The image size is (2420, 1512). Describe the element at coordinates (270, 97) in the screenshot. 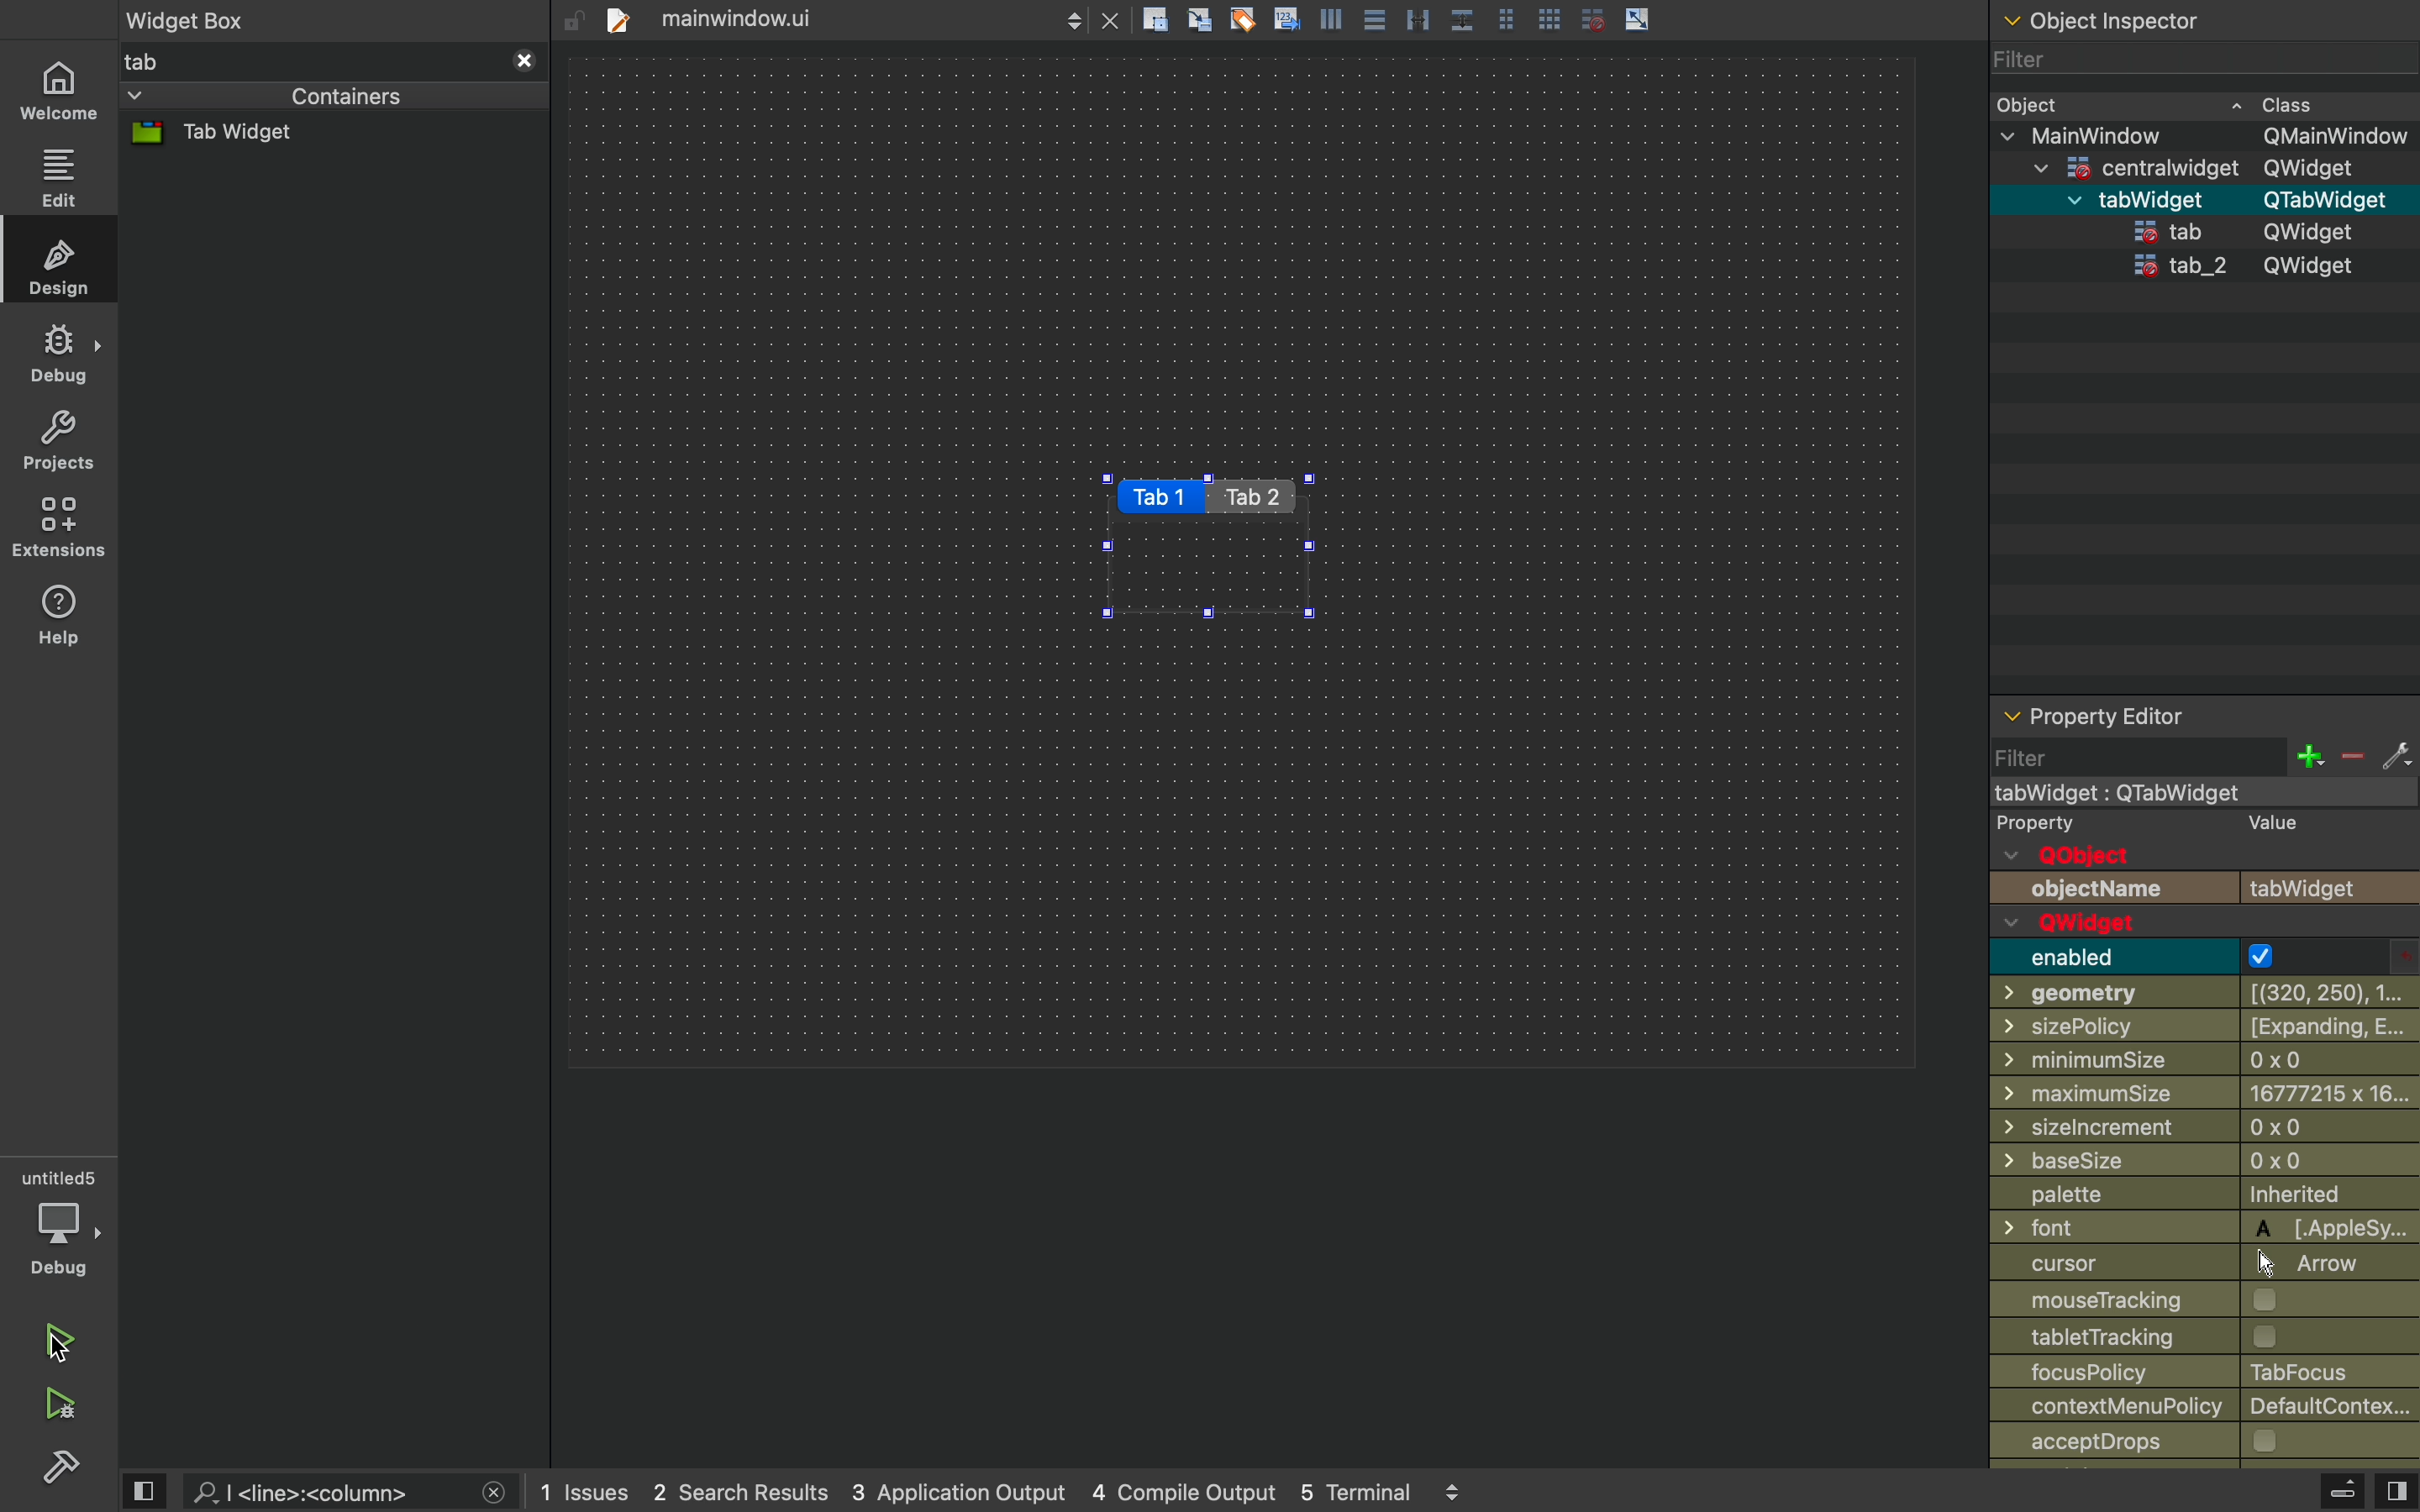

I see `containers` at that location.